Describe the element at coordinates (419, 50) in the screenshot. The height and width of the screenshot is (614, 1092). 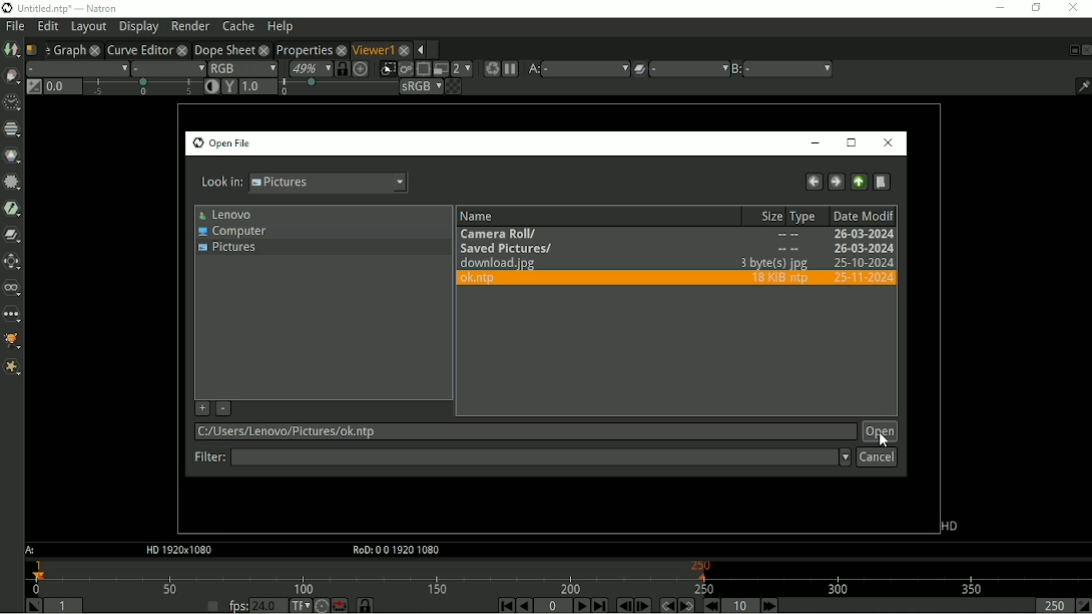
I see `Collapse` at that location.